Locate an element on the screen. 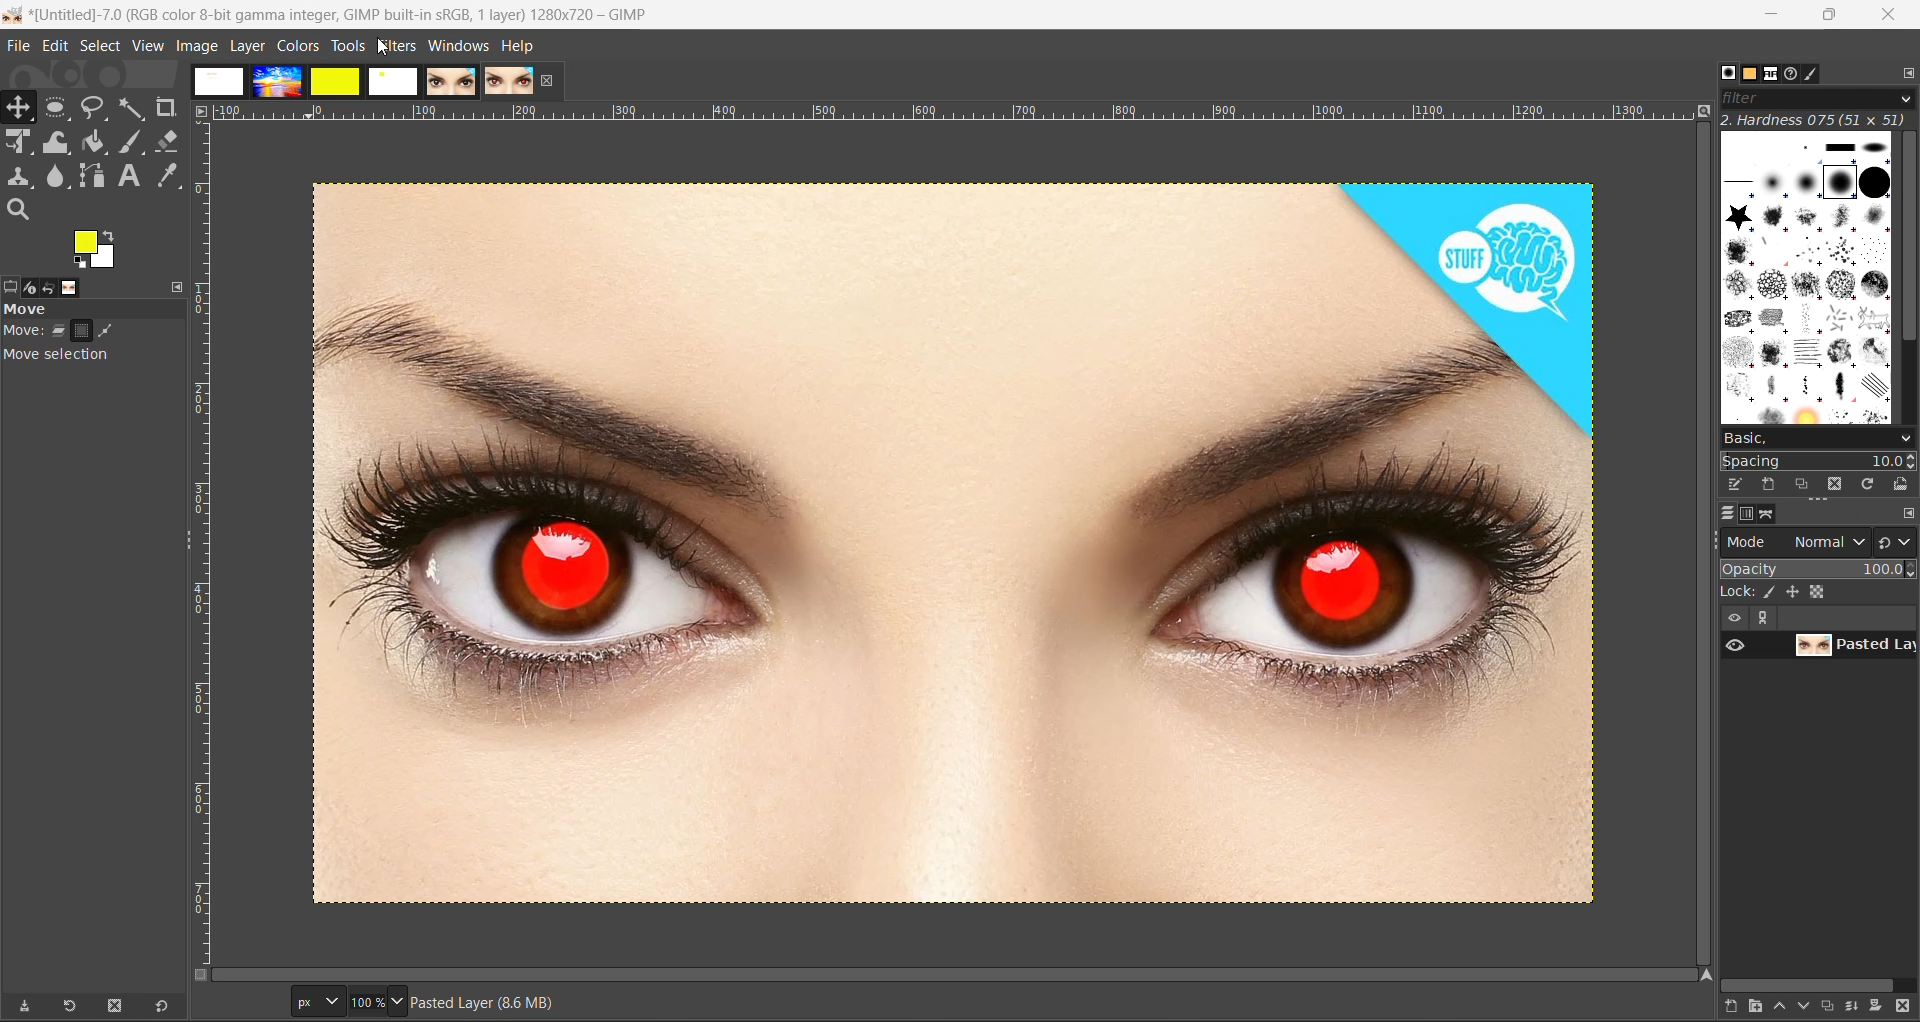  wrap transform is located at coordinates (57, 142).